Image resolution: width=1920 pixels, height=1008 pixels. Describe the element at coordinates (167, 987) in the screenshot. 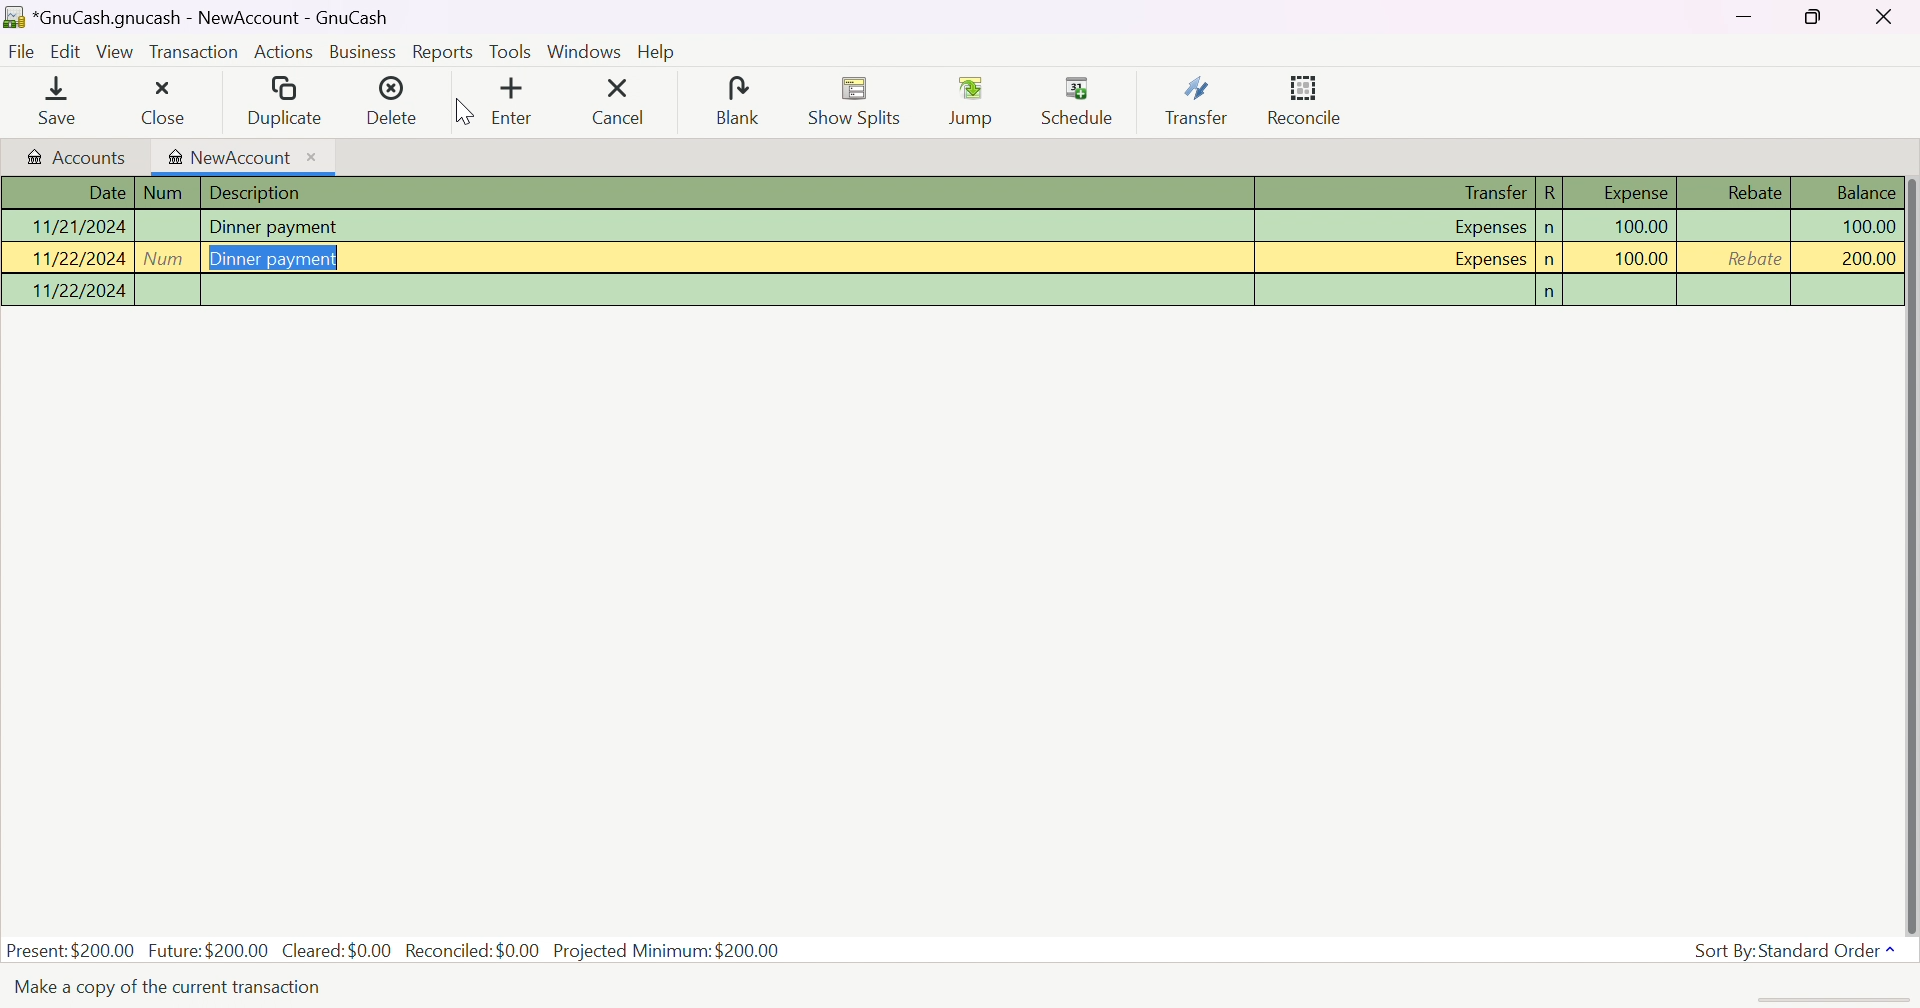

I see `Text` at that location.